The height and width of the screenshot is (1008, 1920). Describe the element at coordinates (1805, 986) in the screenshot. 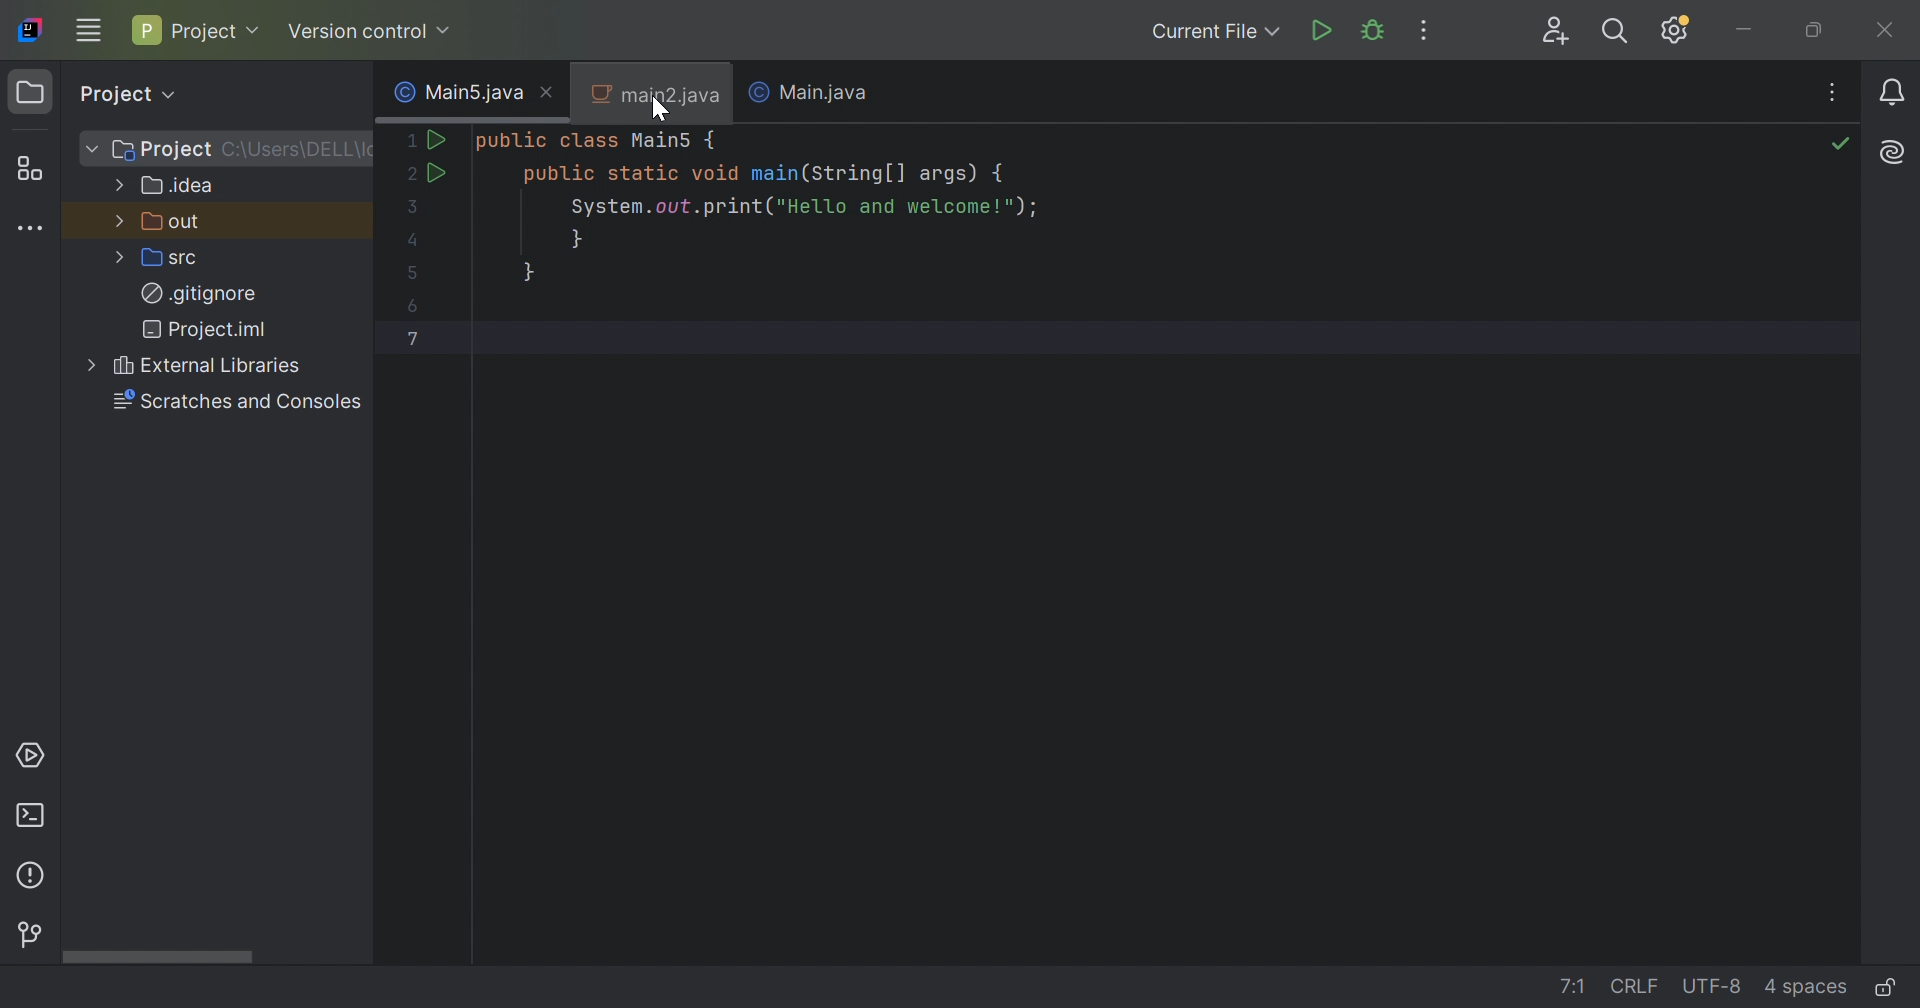

I see `4 spaces` at that location.